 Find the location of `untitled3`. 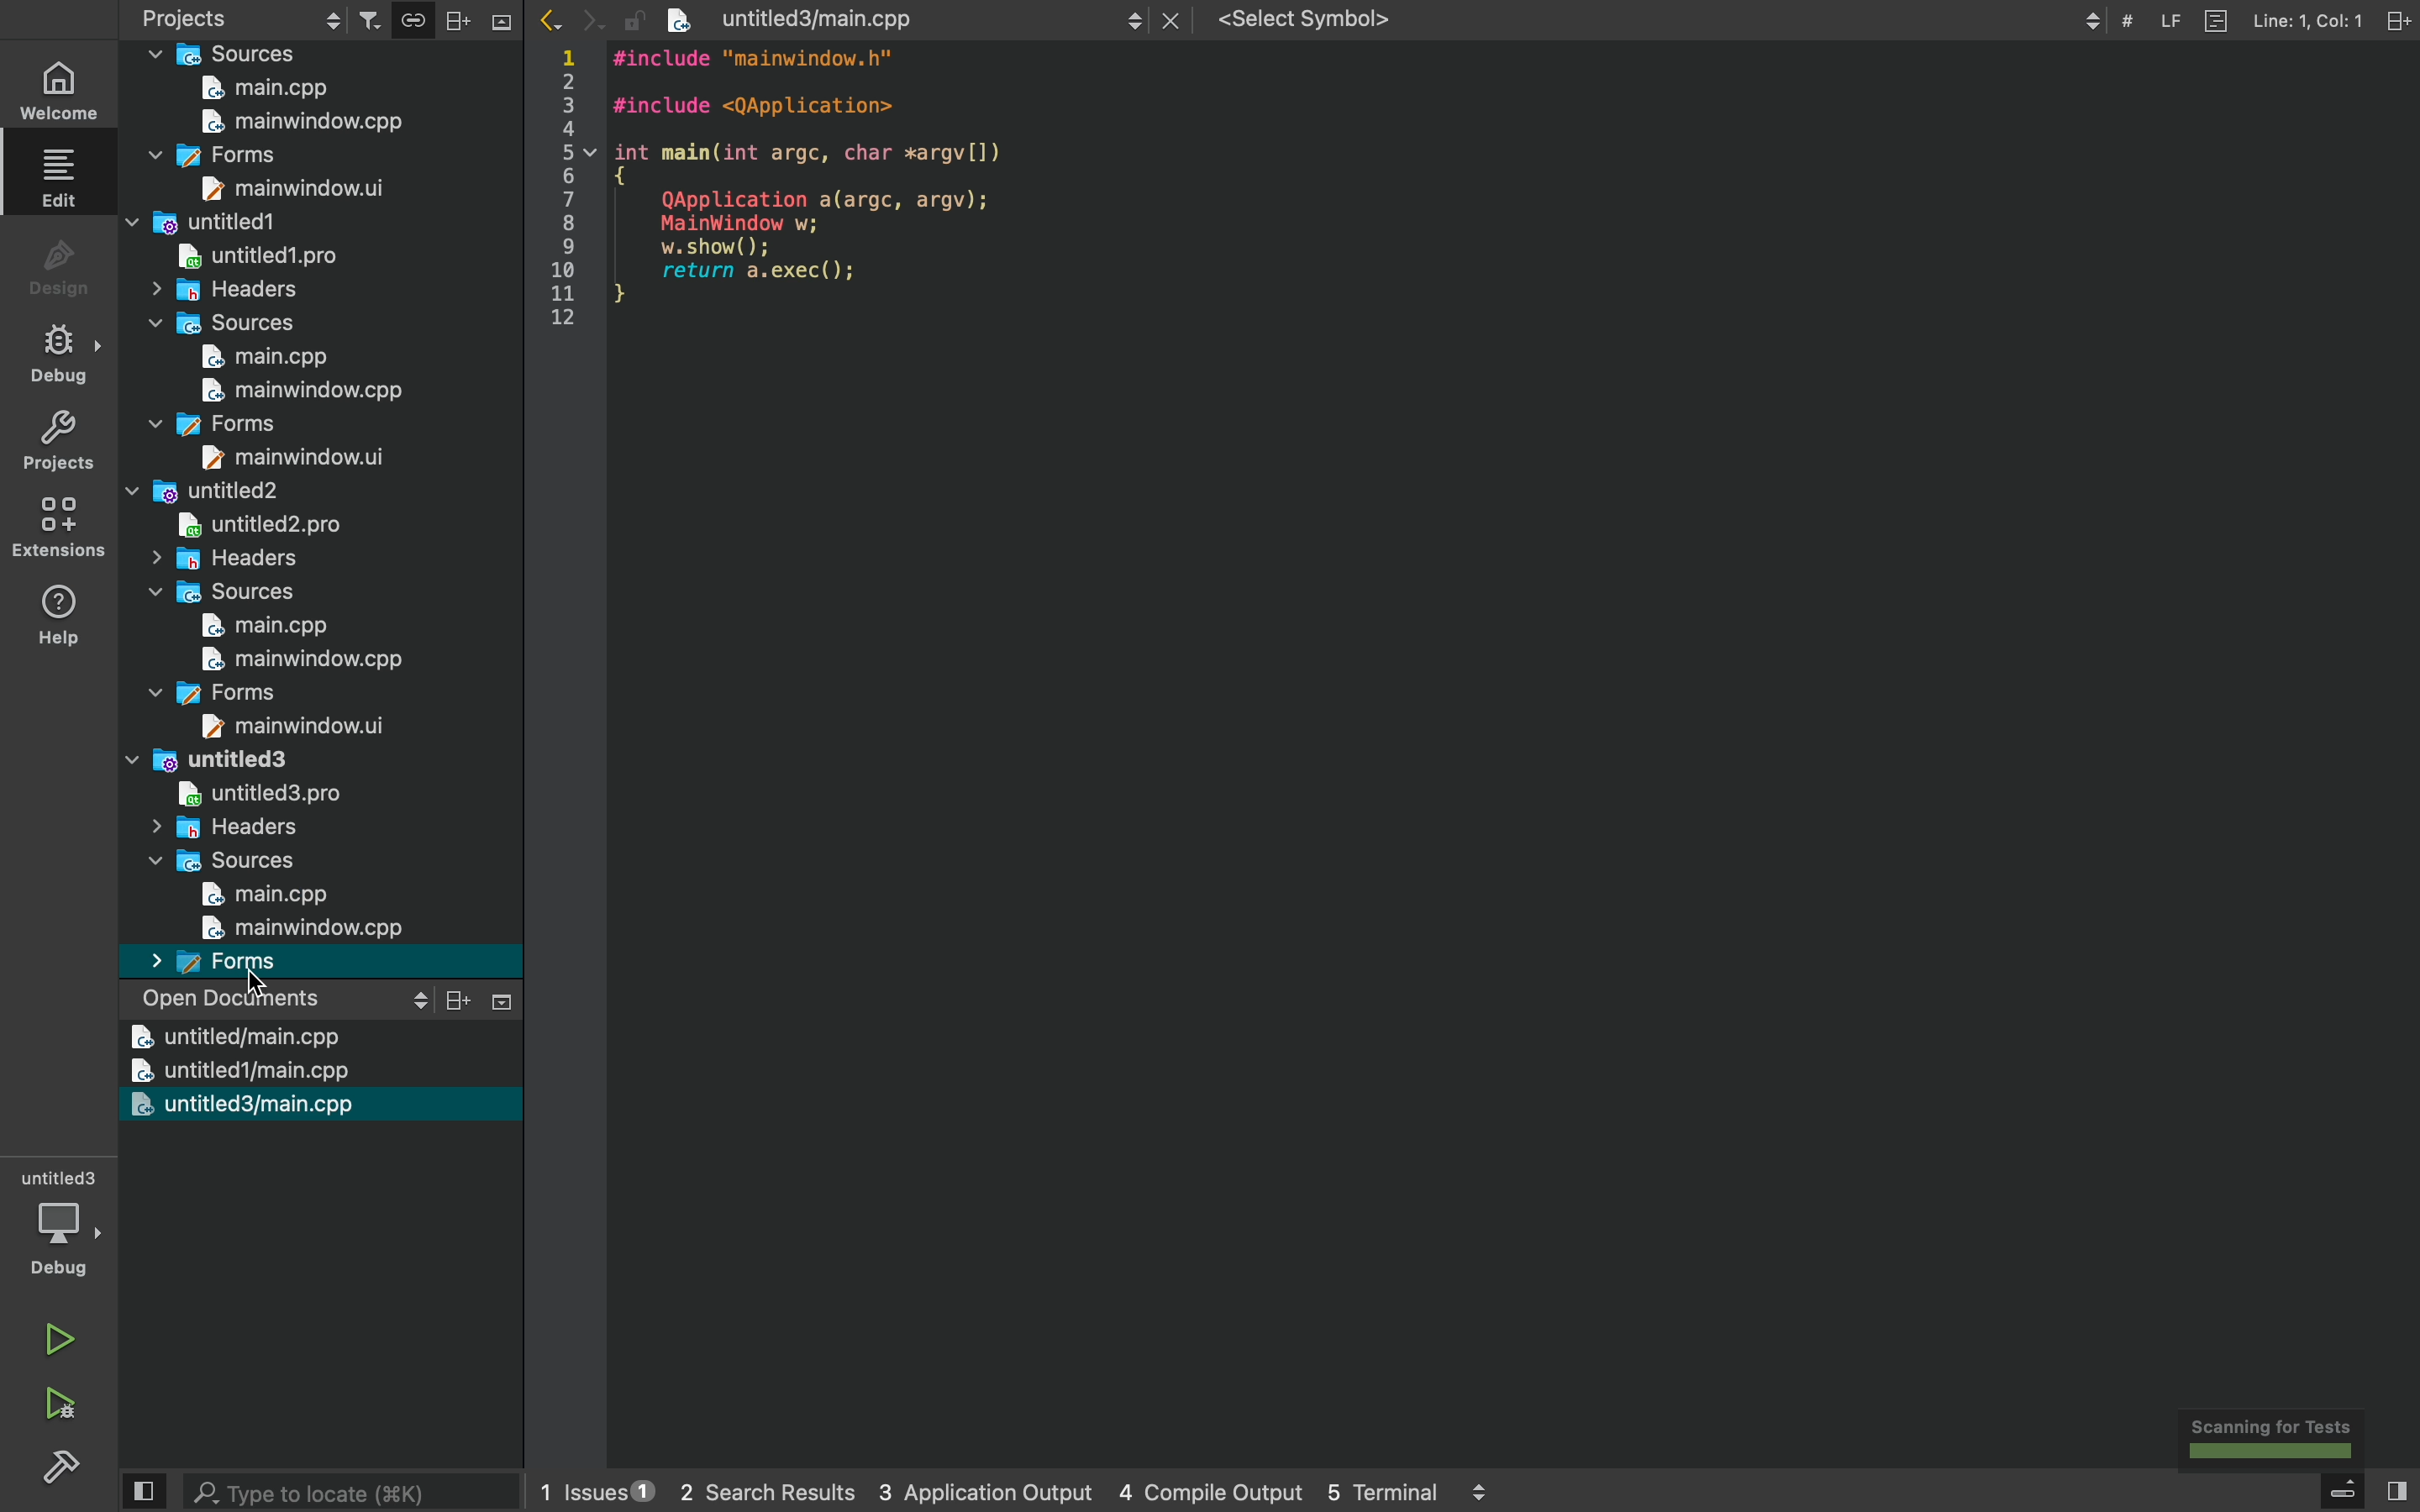

untitled3 is located at coordinates (237, 1105).